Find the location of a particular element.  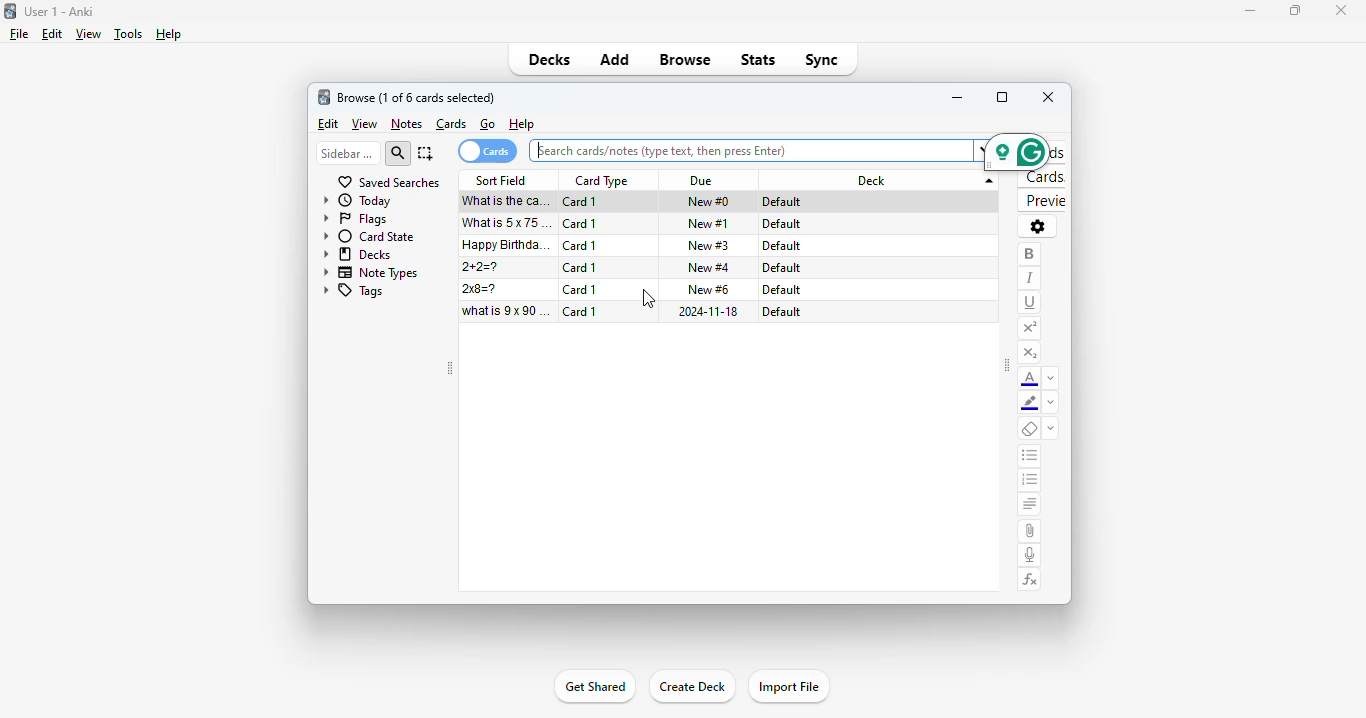

logo is located at coordinates (324, 97).